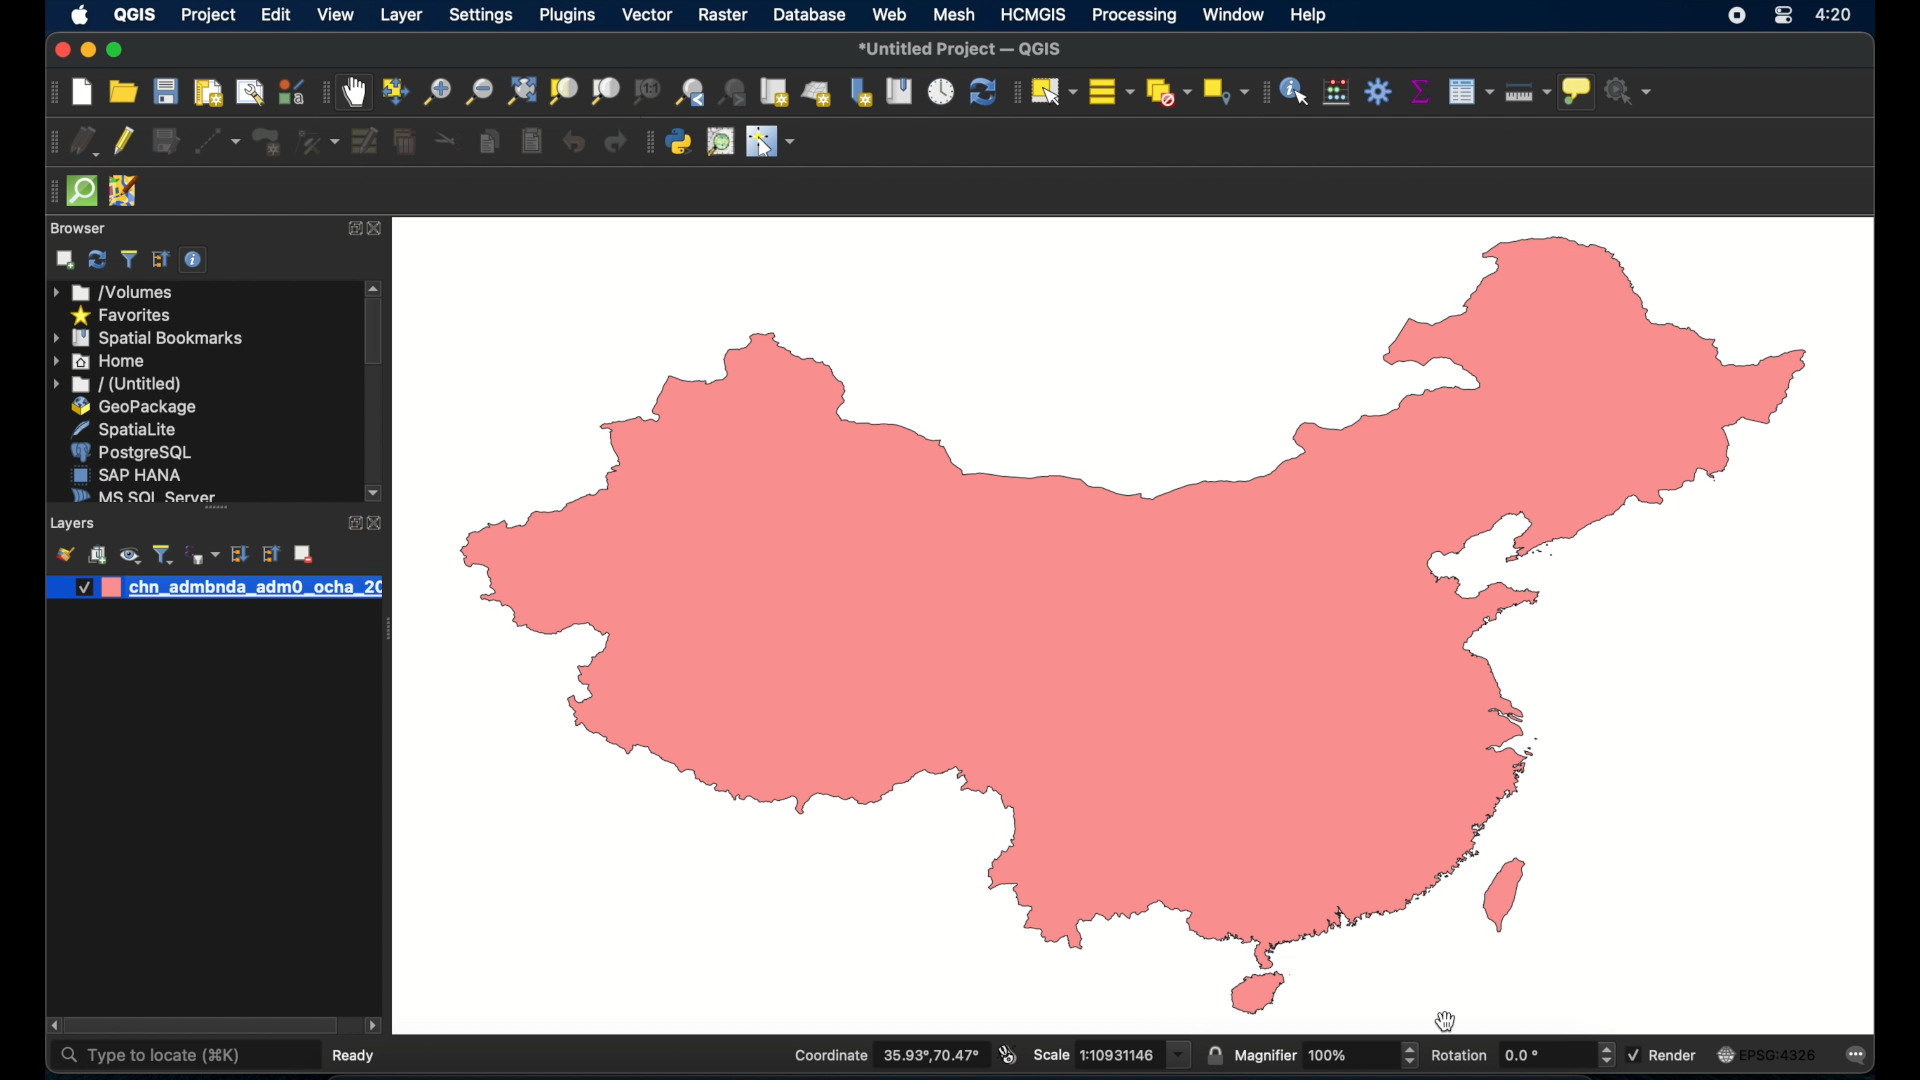  I want to click on select all features, so click(1110, 90).